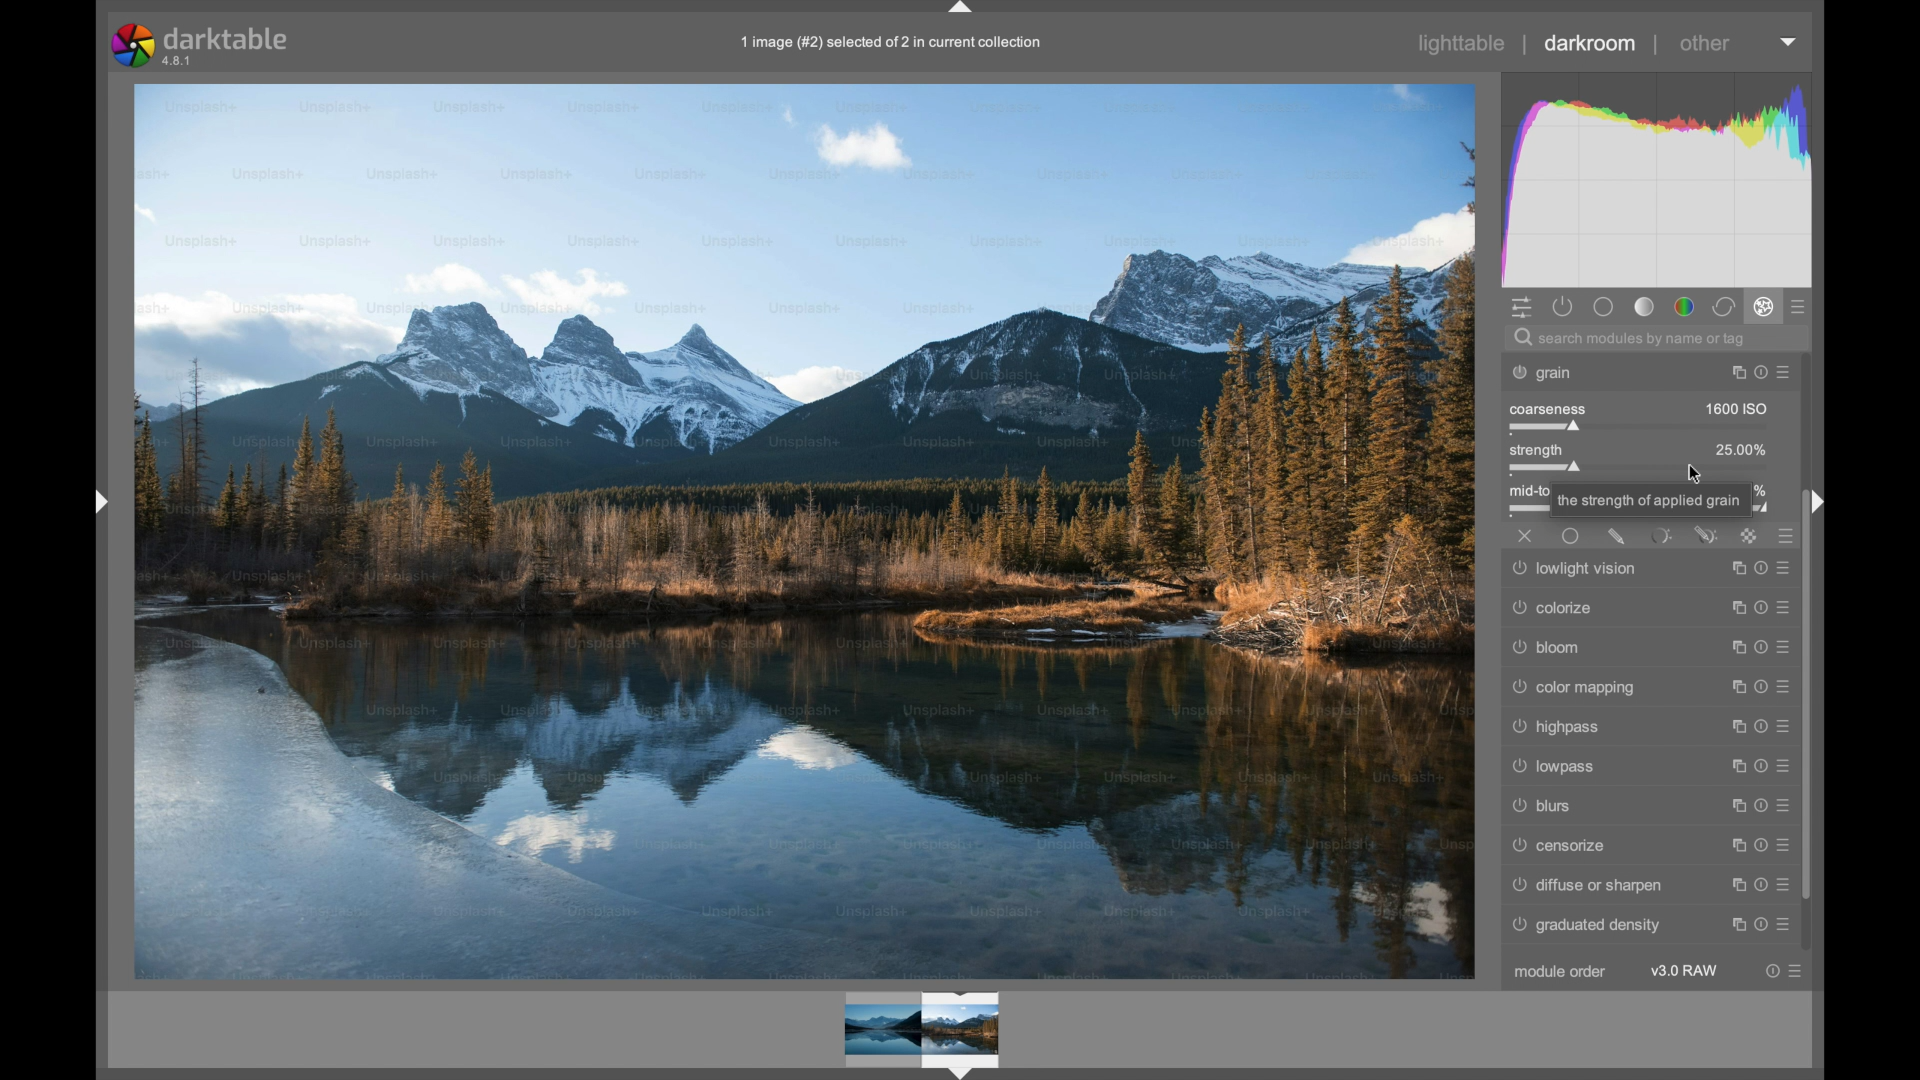 The height and width of the screenshot is (1080, 1920). Describe the element at coordinates (1769, 971) in the screenshot. I see `reset parameters` at that location.